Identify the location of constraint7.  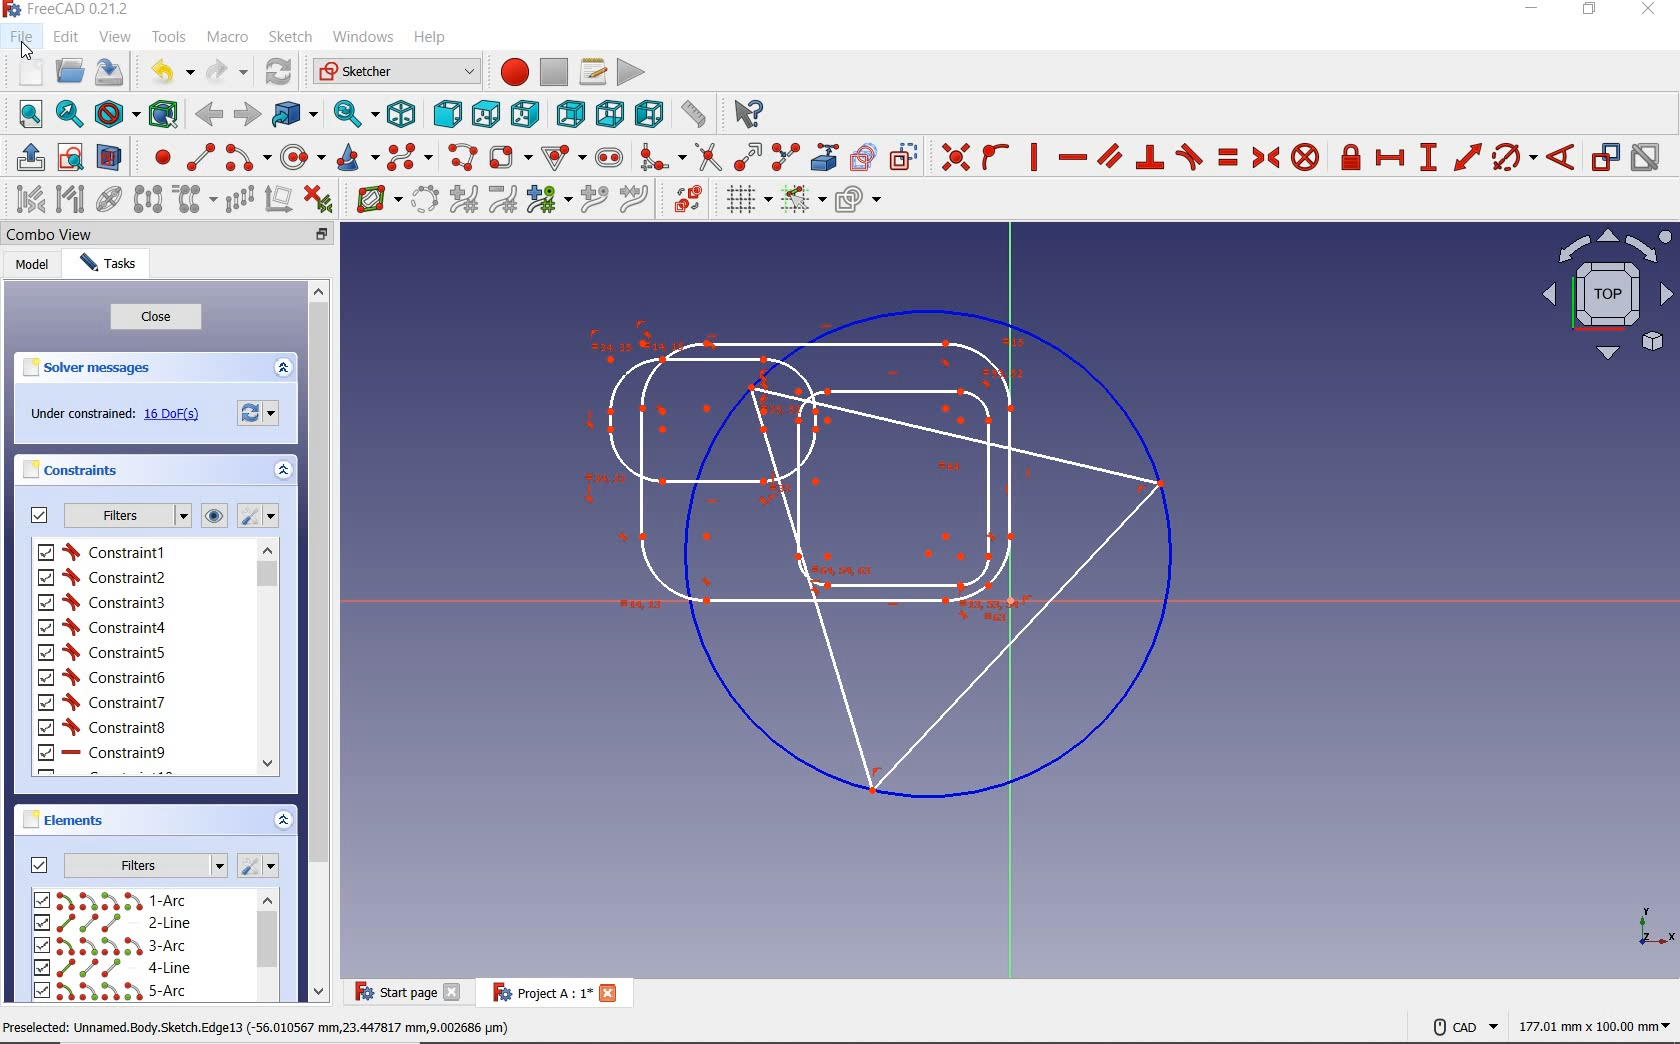
(103, 702).